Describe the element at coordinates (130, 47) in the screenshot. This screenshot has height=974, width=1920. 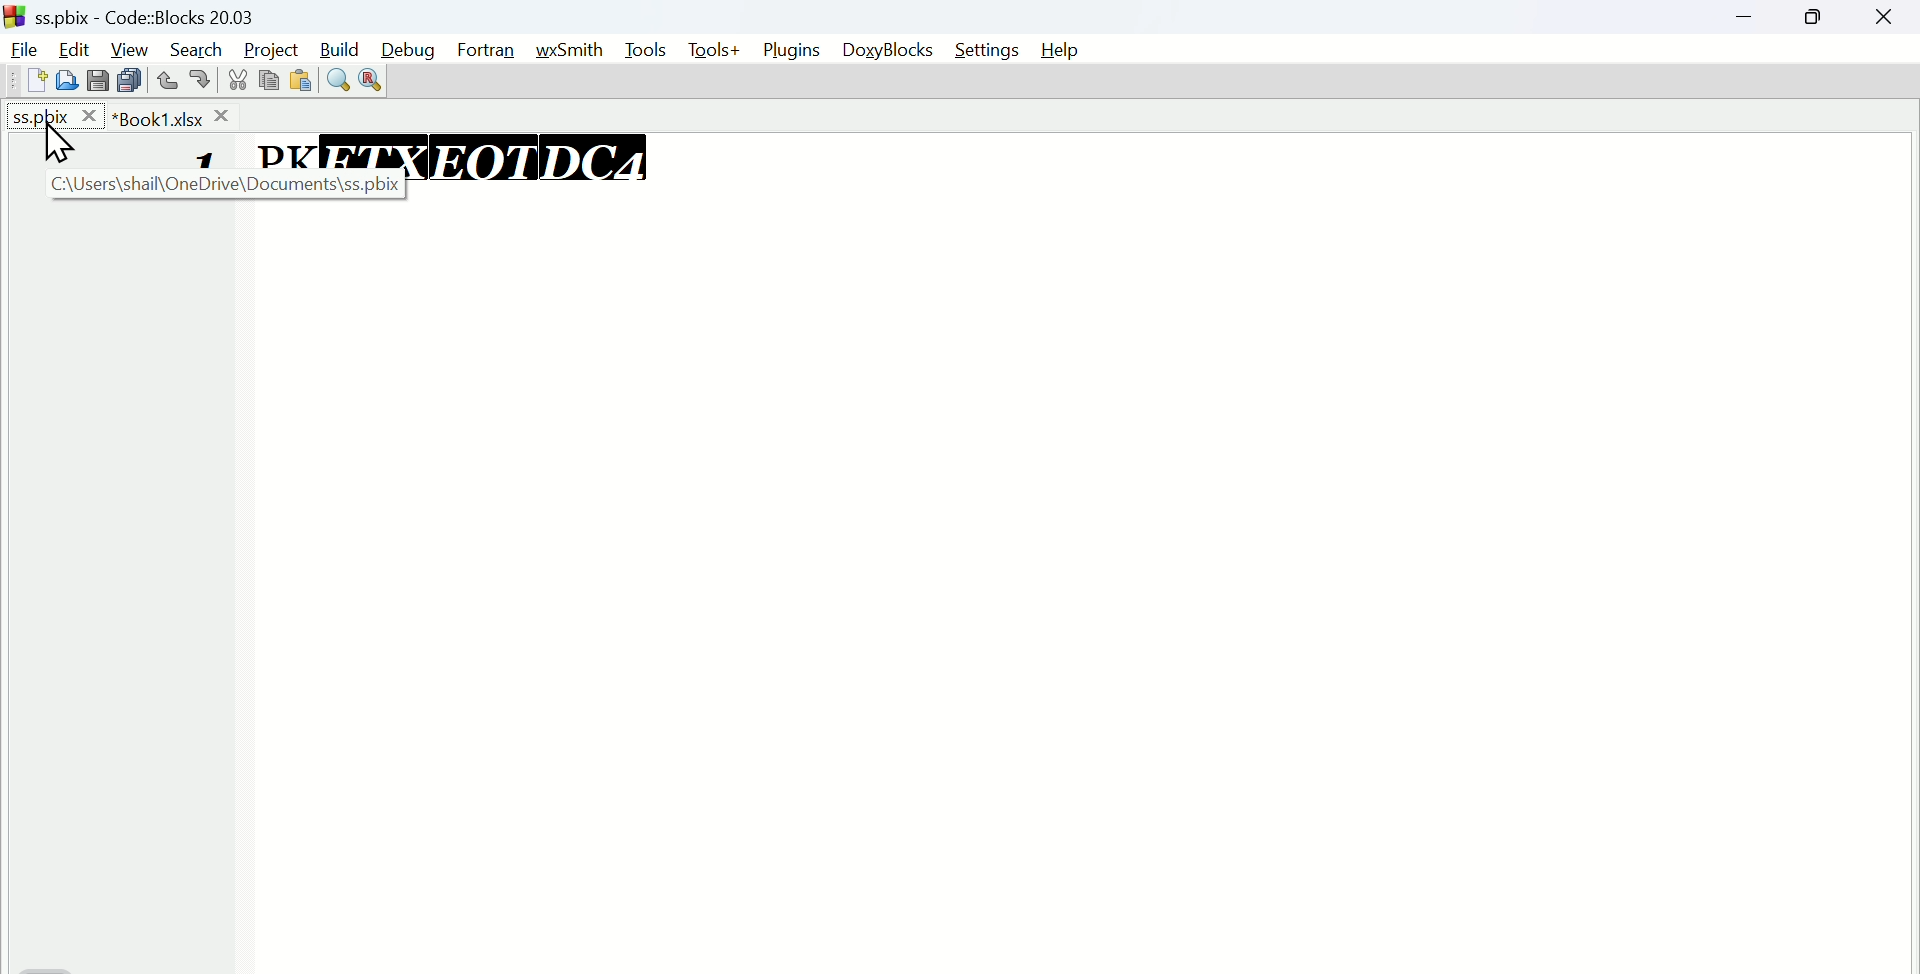
I see `View` at that location.